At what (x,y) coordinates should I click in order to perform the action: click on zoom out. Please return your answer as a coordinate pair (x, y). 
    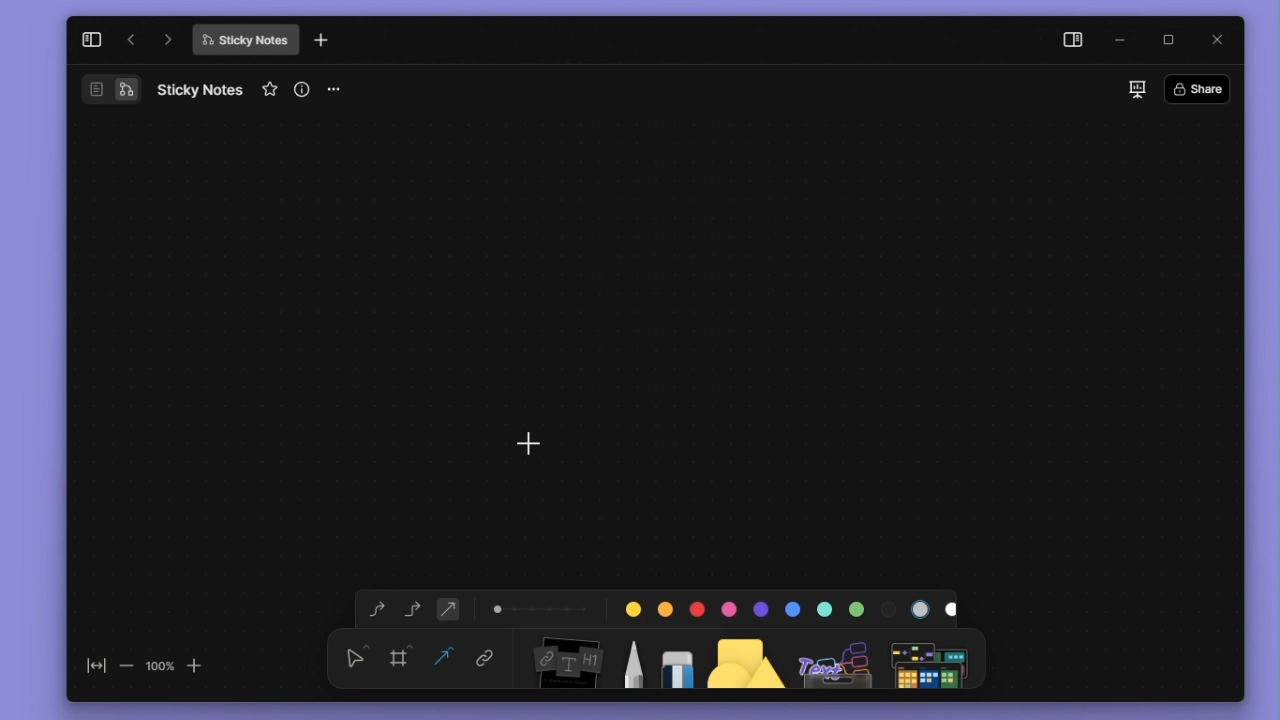
    Looking at the image, I should click on (125, 665).